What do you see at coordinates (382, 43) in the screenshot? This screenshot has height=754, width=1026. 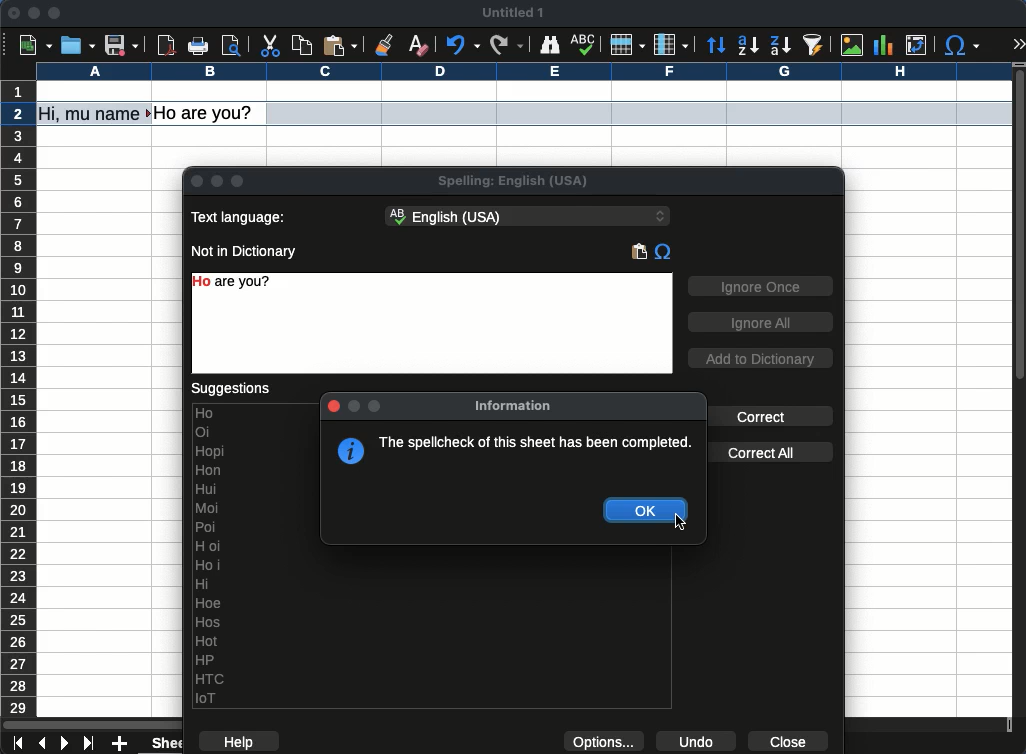 I see `clone formatting` at bounding box center [382, 43].